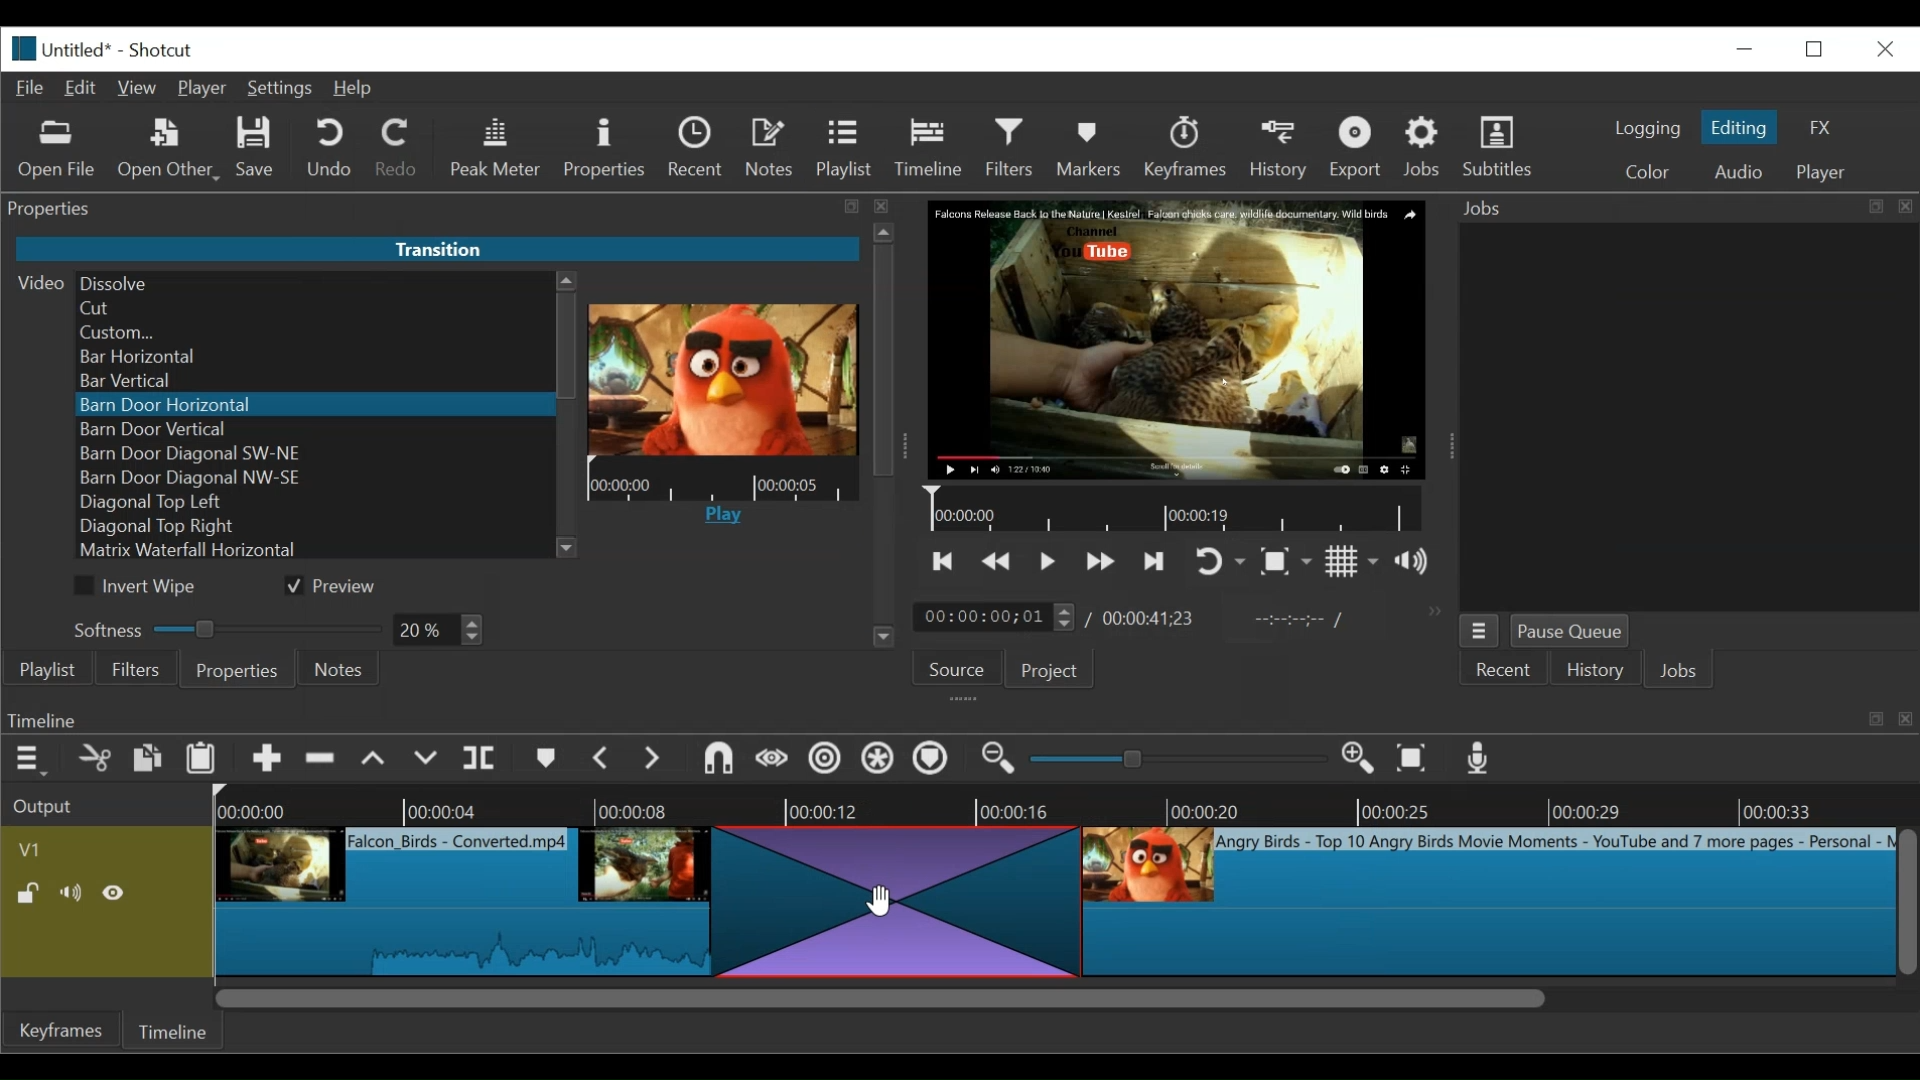 Image resolution: width=1920 pixels, height=1080 pixels. Describe the element at coordinates (1174, 760) in the screenshot. I see `Adjust Zoom Timeline Slider` at that location.